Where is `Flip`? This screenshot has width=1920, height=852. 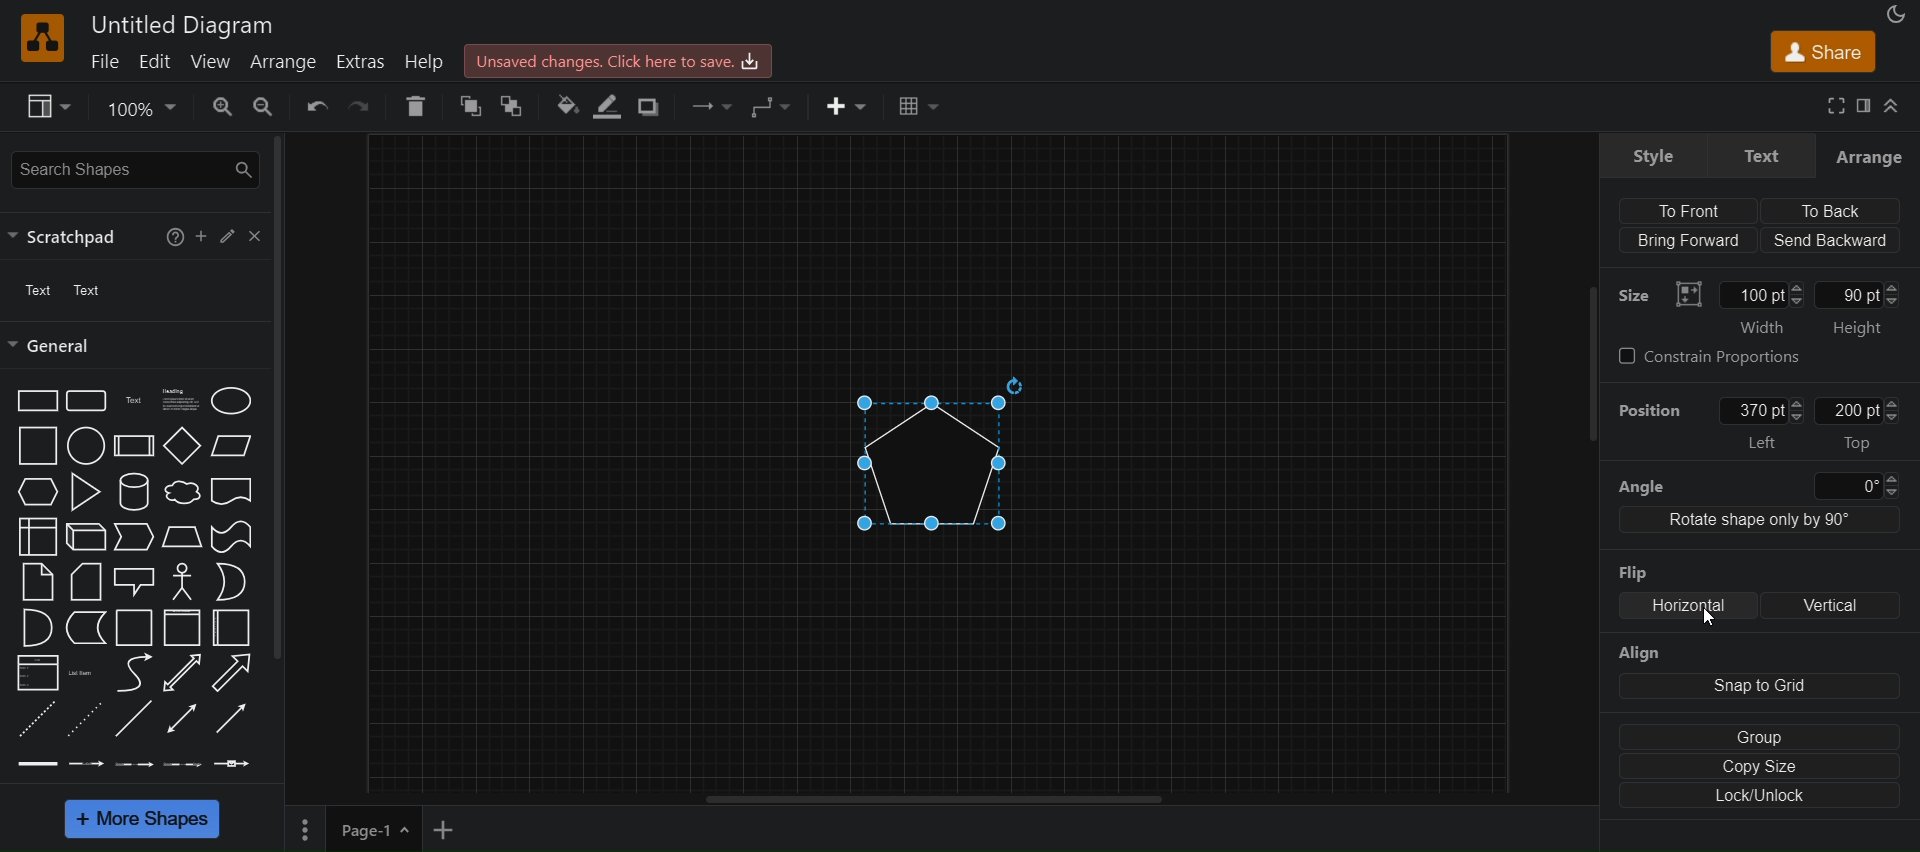 Flip is located at coordinates (1633, 573).